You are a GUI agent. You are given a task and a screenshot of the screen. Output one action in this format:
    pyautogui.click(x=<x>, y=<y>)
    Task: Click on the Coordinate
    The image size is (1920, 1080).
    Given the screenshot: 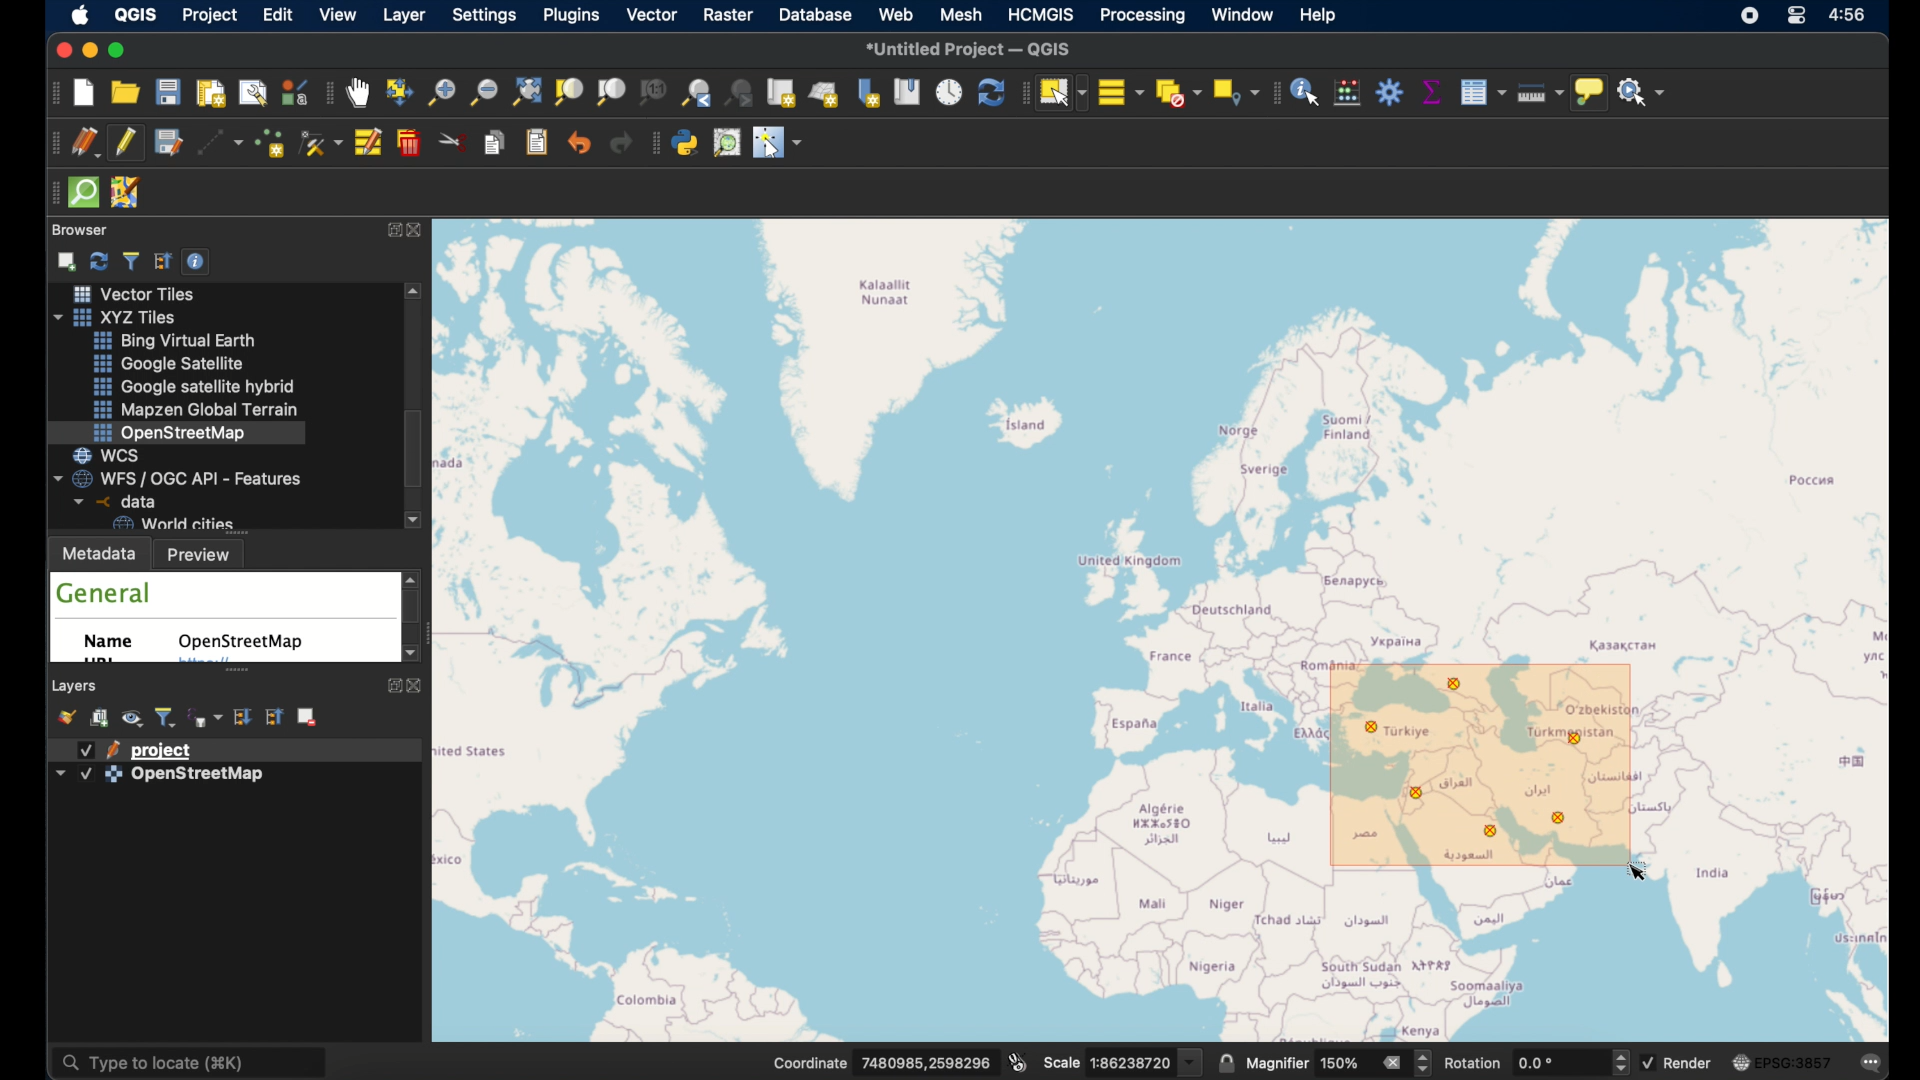 What is the action you would take?
    pyautogui.click(x=796, y=1062)
    